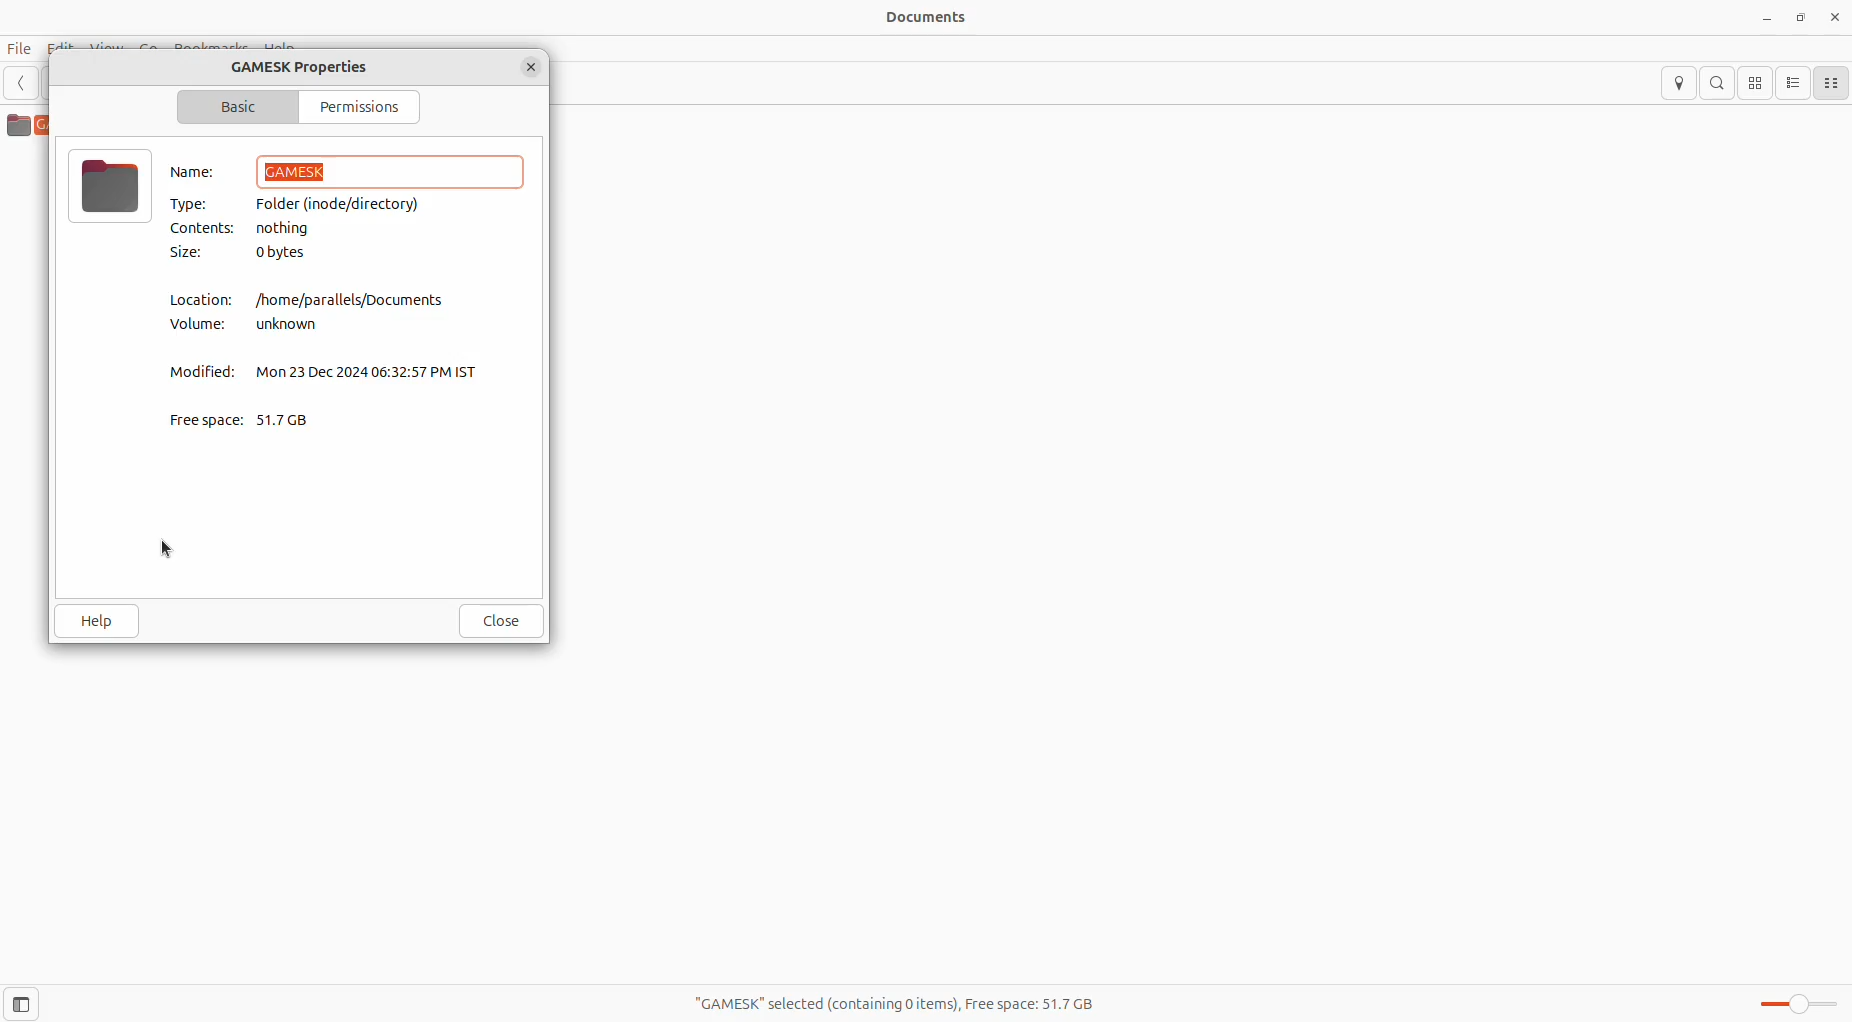 The height and width of the screenshot is (1022, 1852). Describe the element at coordinates (372, 373) in the screenshot. I see `Mon 23 Dec 2024 06:32:57 PM IST` at that location.